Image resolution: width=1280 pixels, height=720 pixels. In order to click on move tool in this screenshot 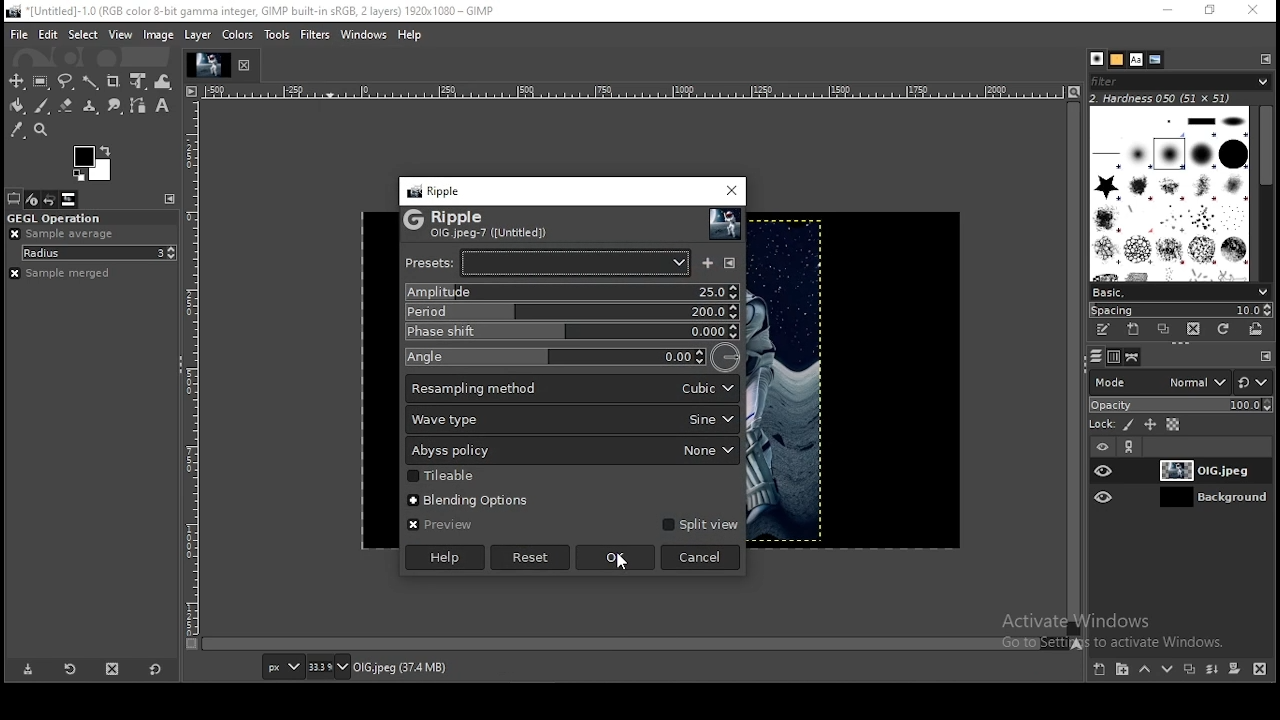, I will do `click(18, 82)`.